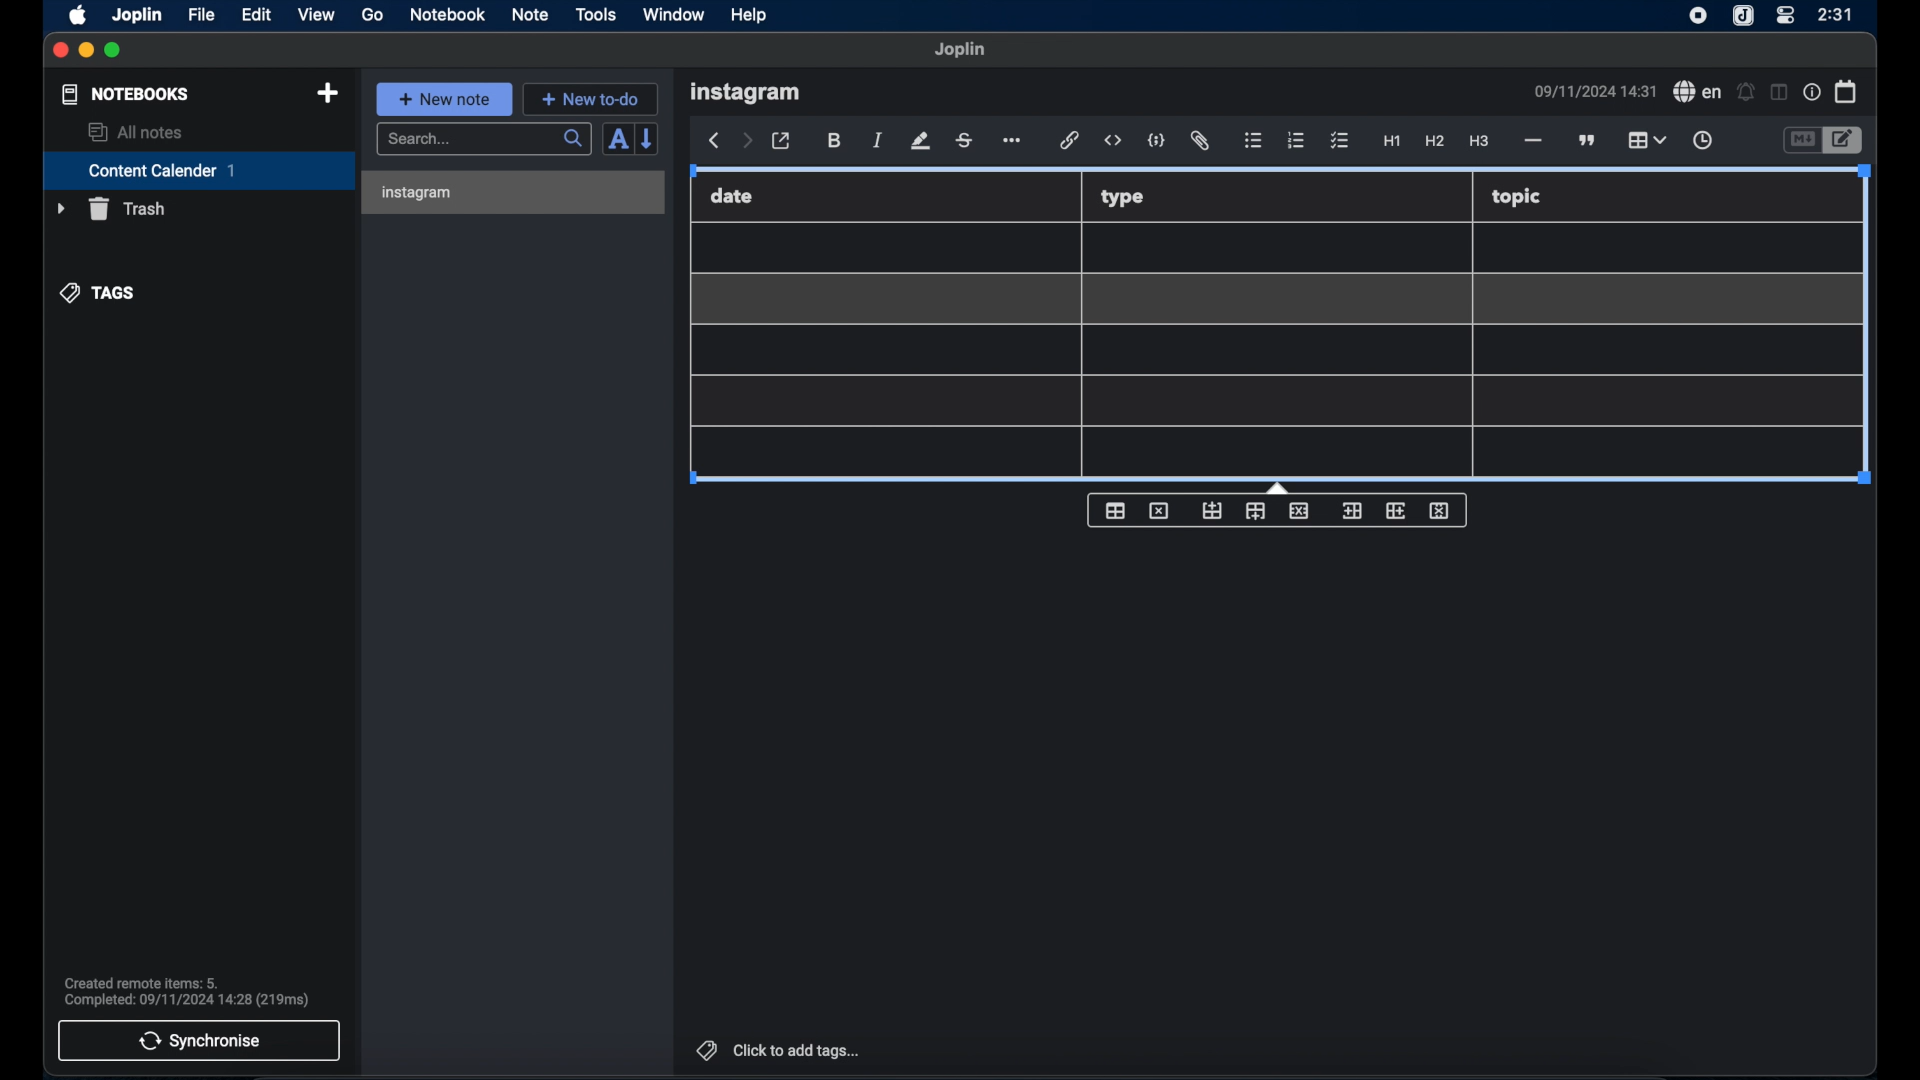  What do you see at coordinates (1254, 139) in the screenshot?
I see `bulleted  list` at bounding box center [1254, 139].